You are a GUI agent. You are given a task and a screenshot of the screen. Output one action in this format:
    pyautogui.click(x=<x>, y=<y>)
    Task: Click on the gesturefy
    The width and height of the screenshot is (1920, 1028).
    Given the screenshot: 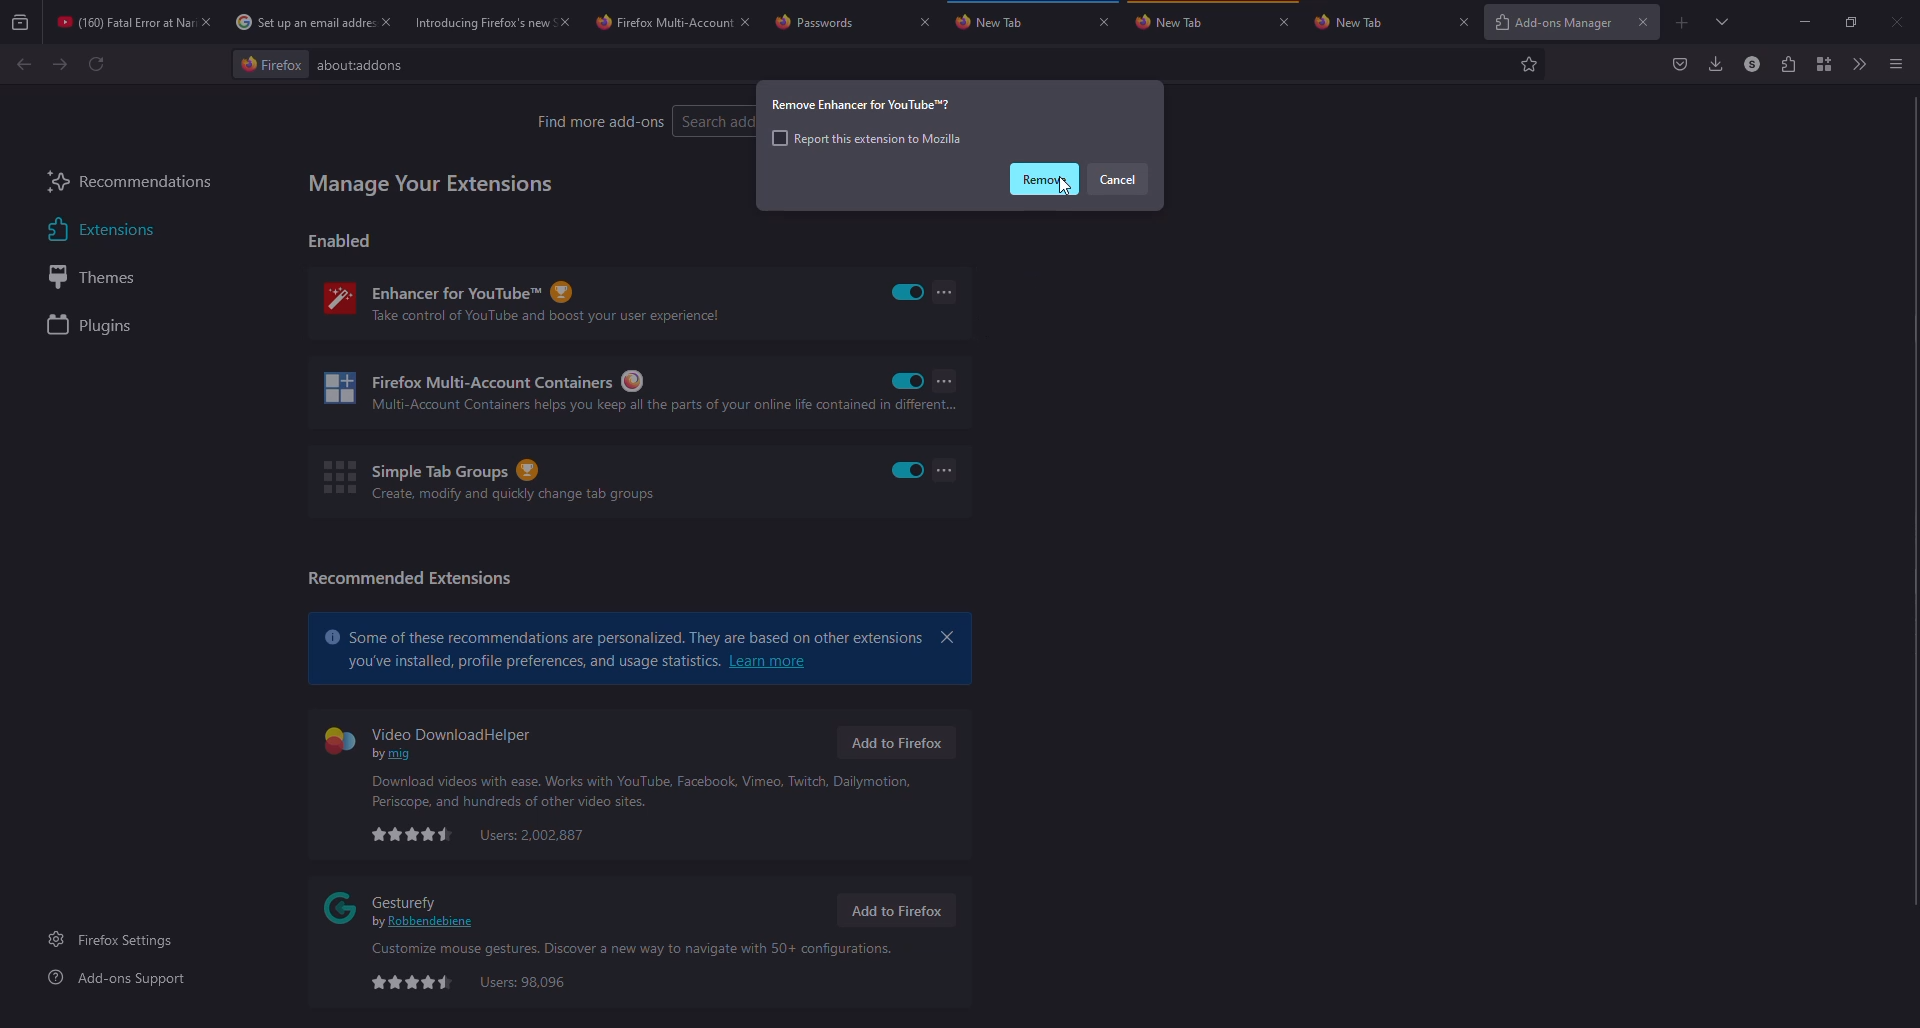 What is the action you would take?
    pyautogui.click(x=404, y=908)
    